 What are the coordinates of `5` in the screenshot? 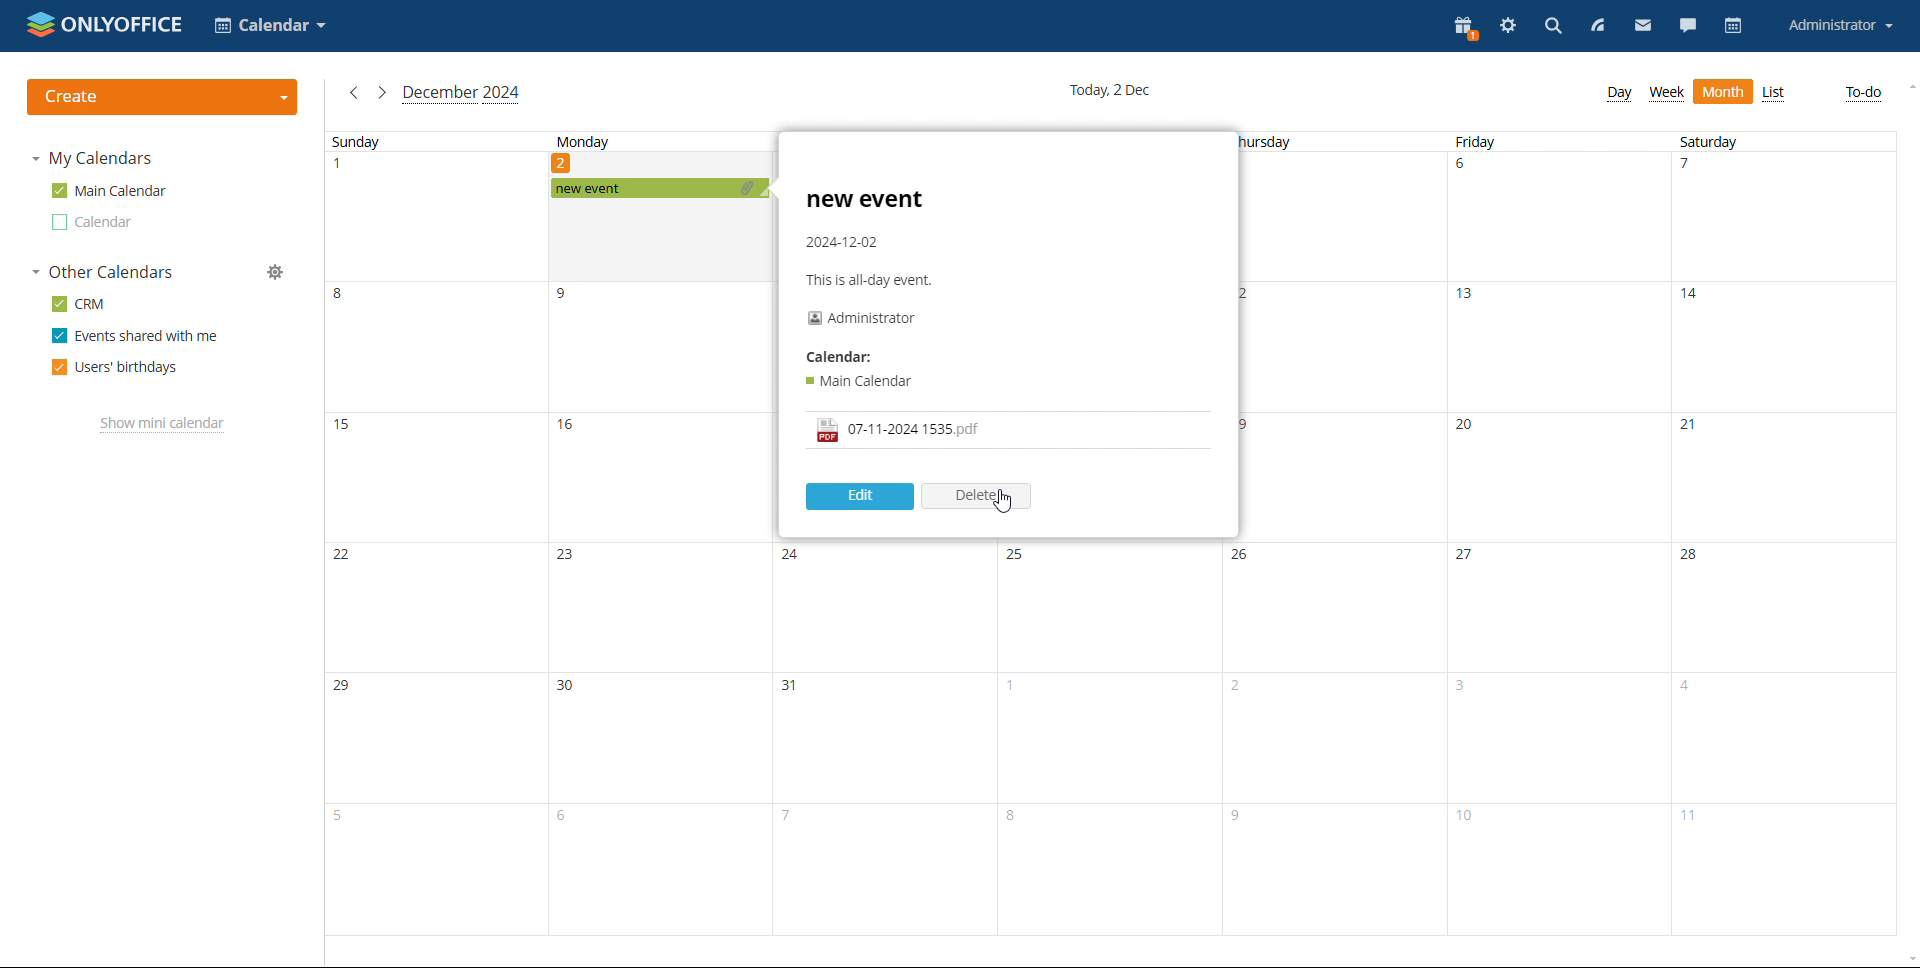 It's located at (340, 815).